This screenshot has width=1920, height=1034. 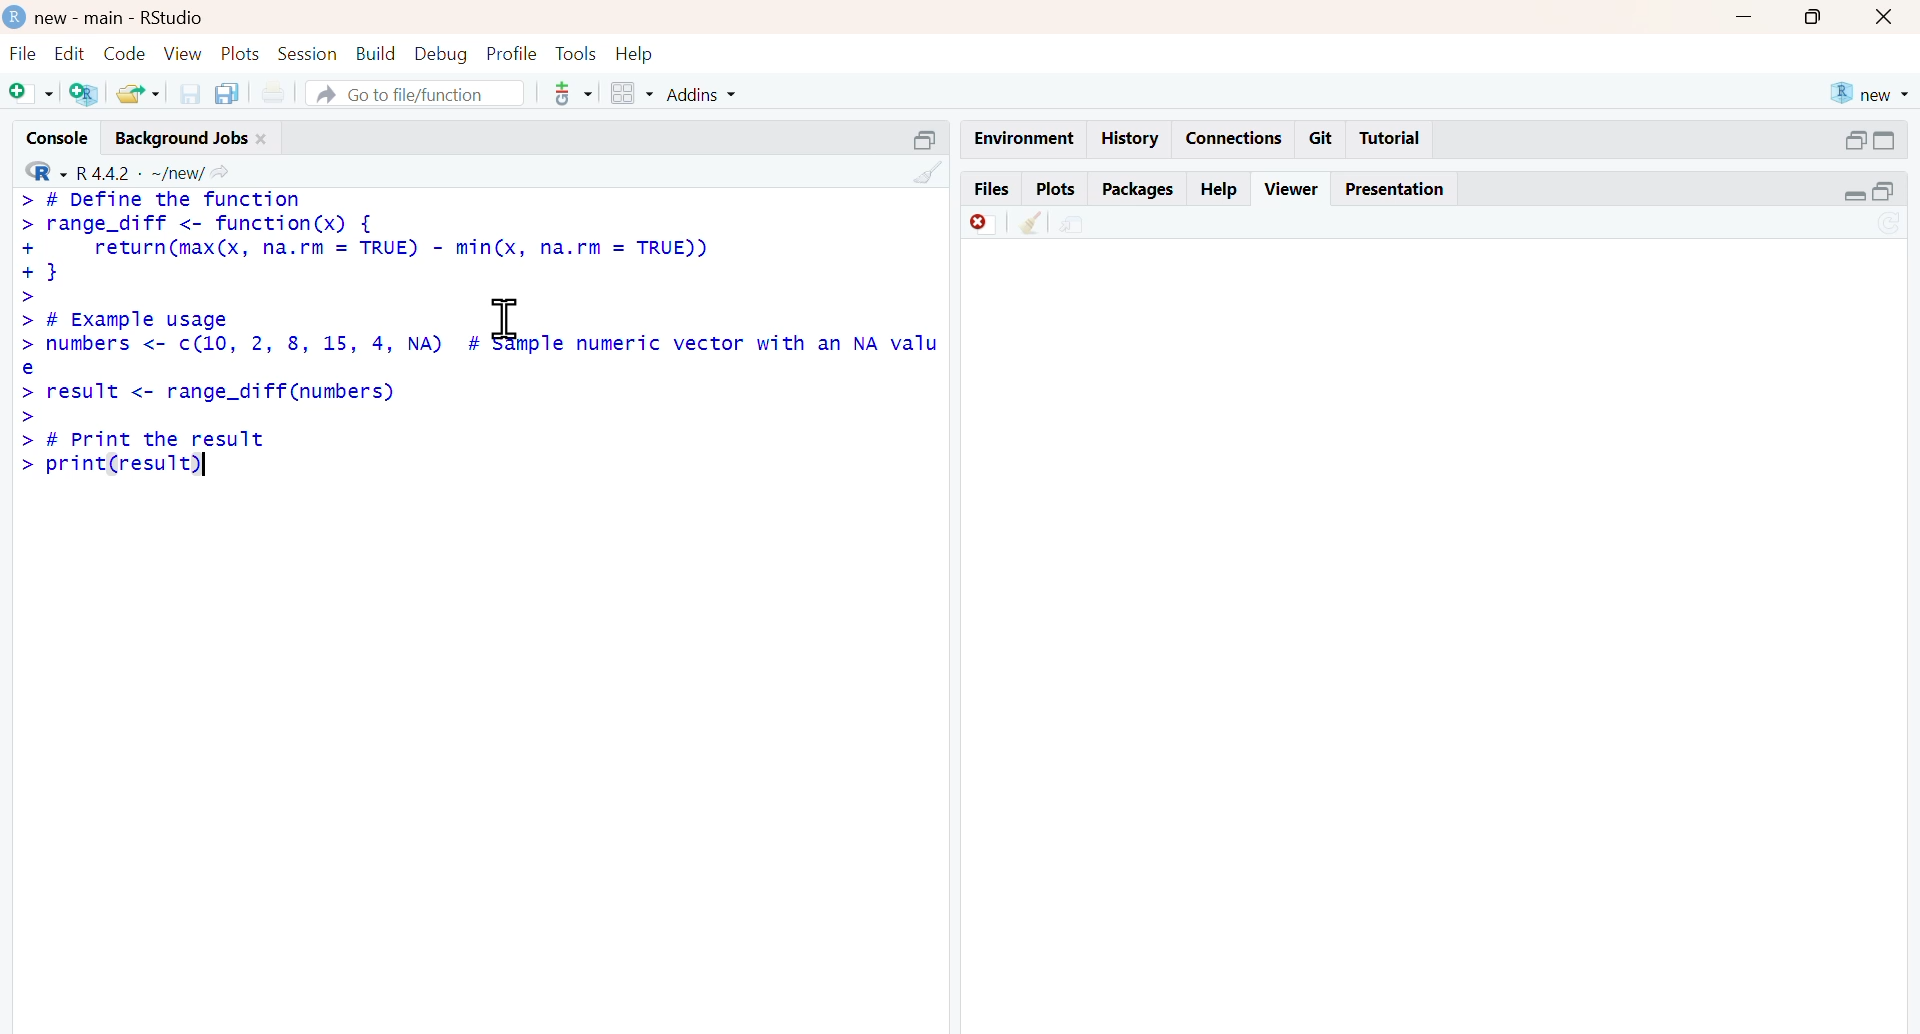 What do you see at coordinates (1883, 140) in the screenshot?
I see `open in separate windowCollapse /expand` at bounding box center [1883, 140].